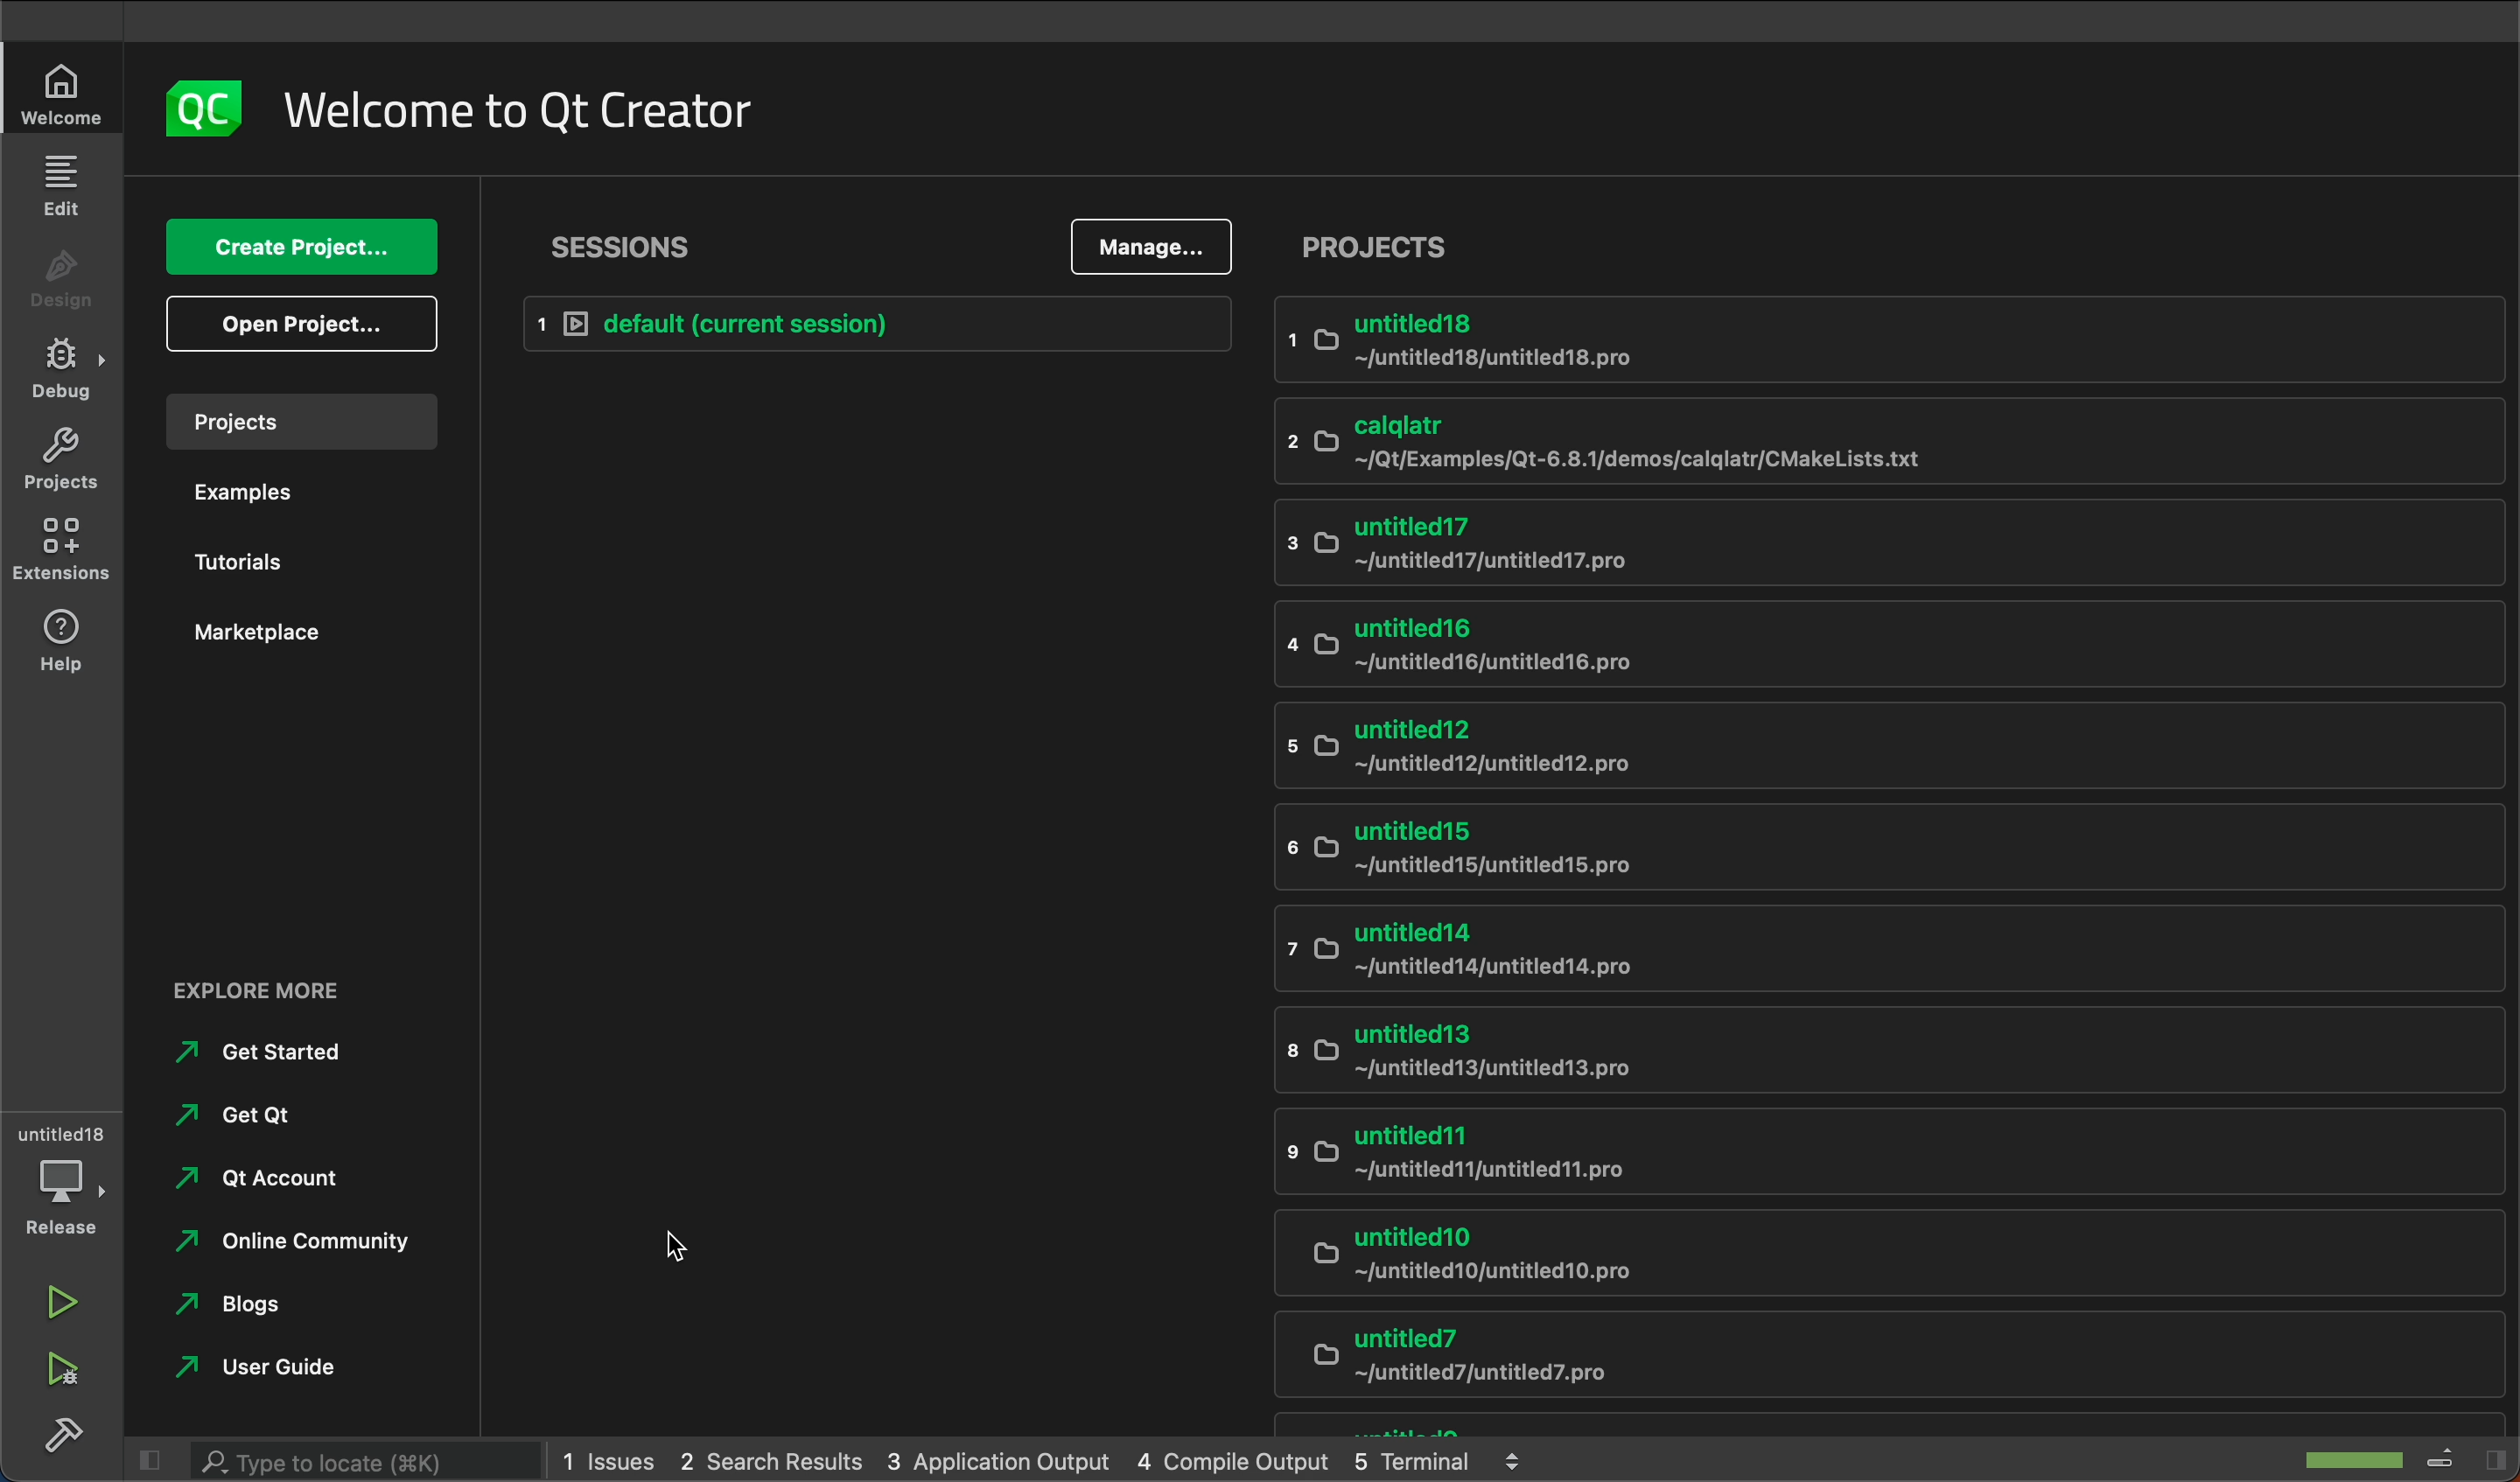 The image size is (2520, 1482). What do you see at coordinates (303, 247) in the screenshot?
I see `create` at bounding box center [303, 247].